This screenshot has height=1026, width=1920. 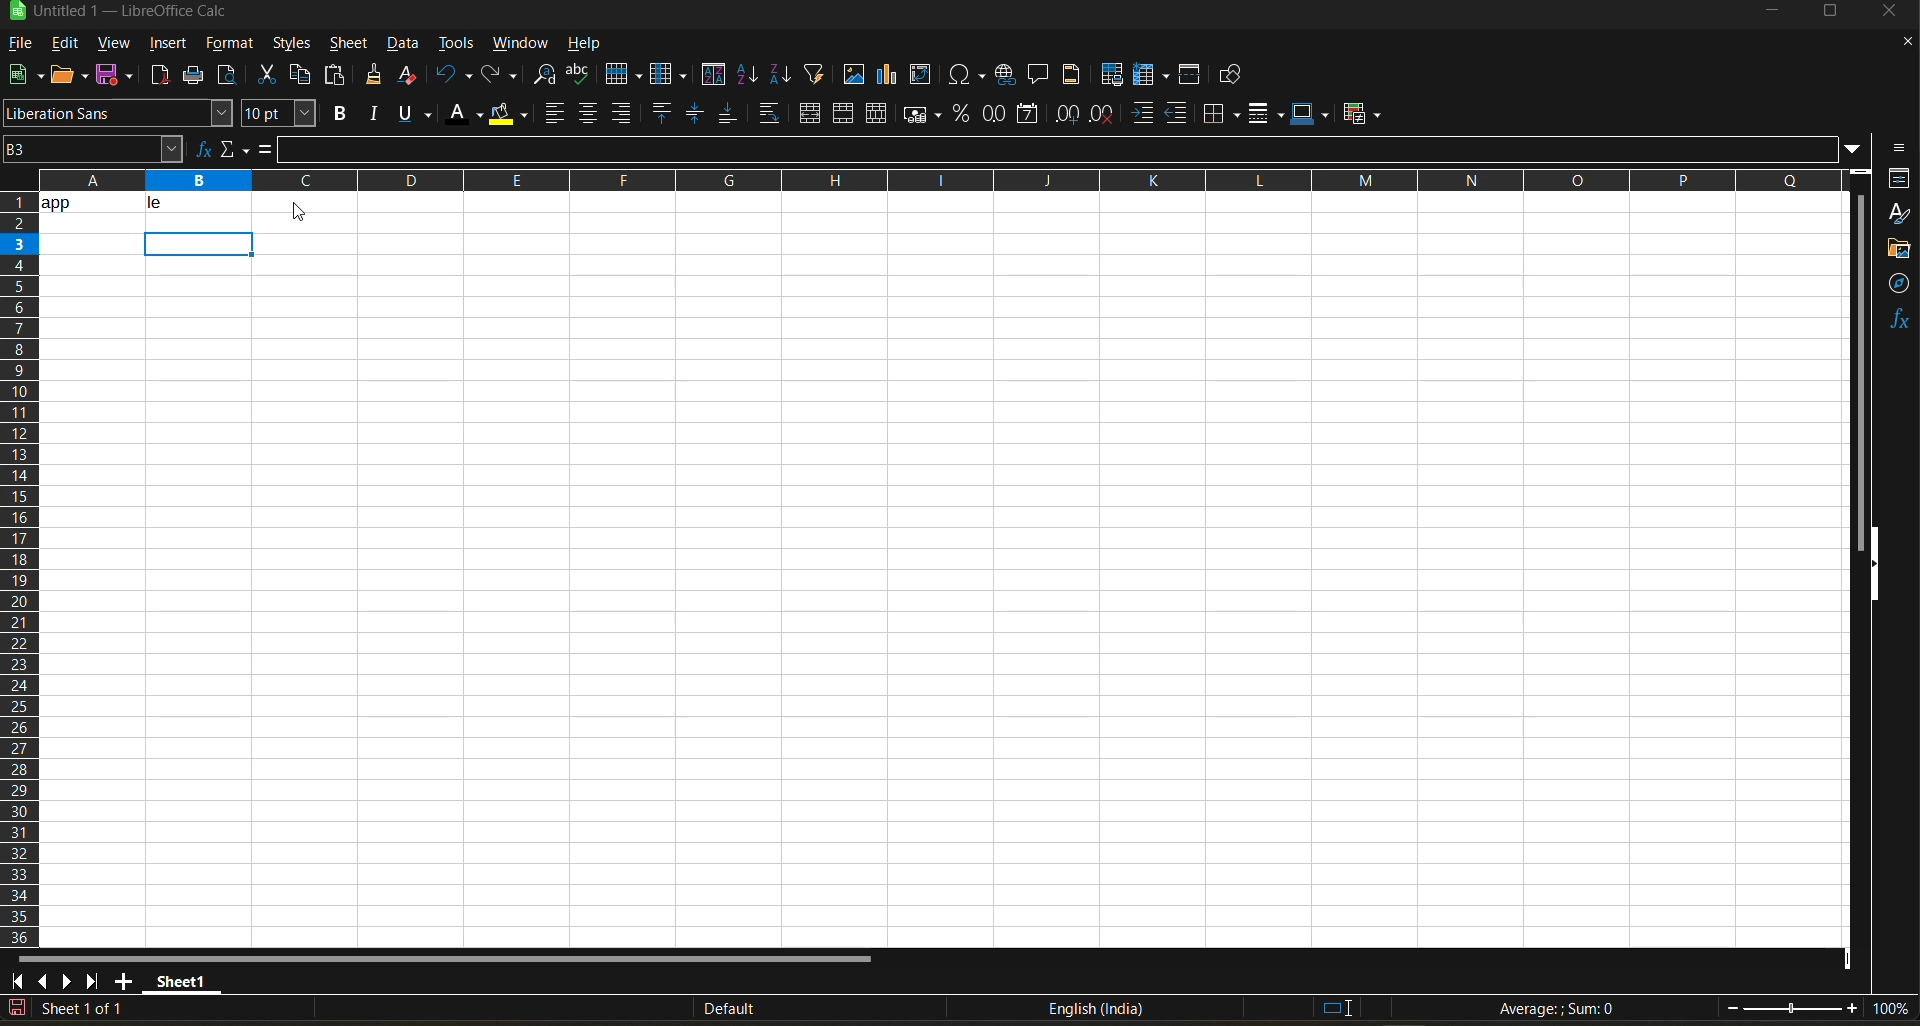 I want to click on find and replace, so click(x=545, y=78).